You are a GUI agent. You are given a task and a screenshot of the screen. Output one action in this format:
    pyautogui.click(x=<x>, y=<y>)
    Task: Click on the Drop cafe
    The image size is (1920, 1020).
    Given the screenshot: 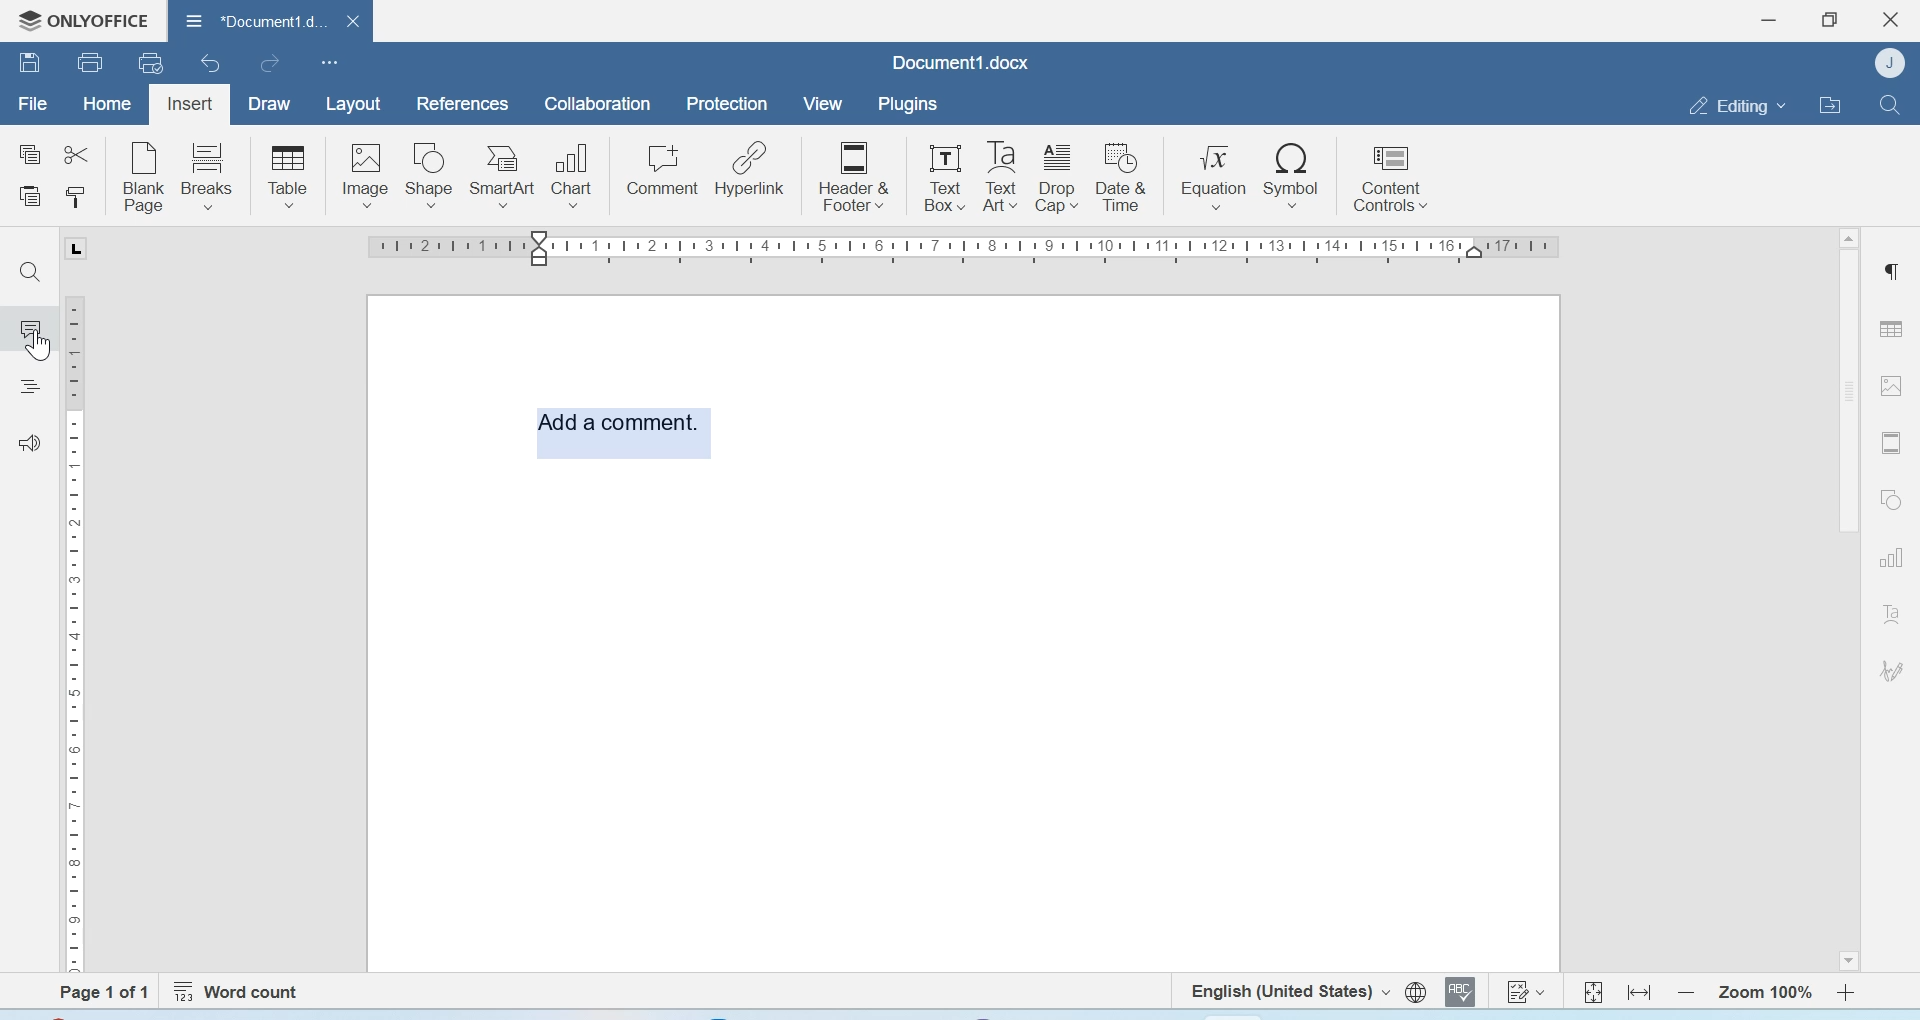 What is the action you would take?
    pyautogui.click(x=1059, y=176)
    